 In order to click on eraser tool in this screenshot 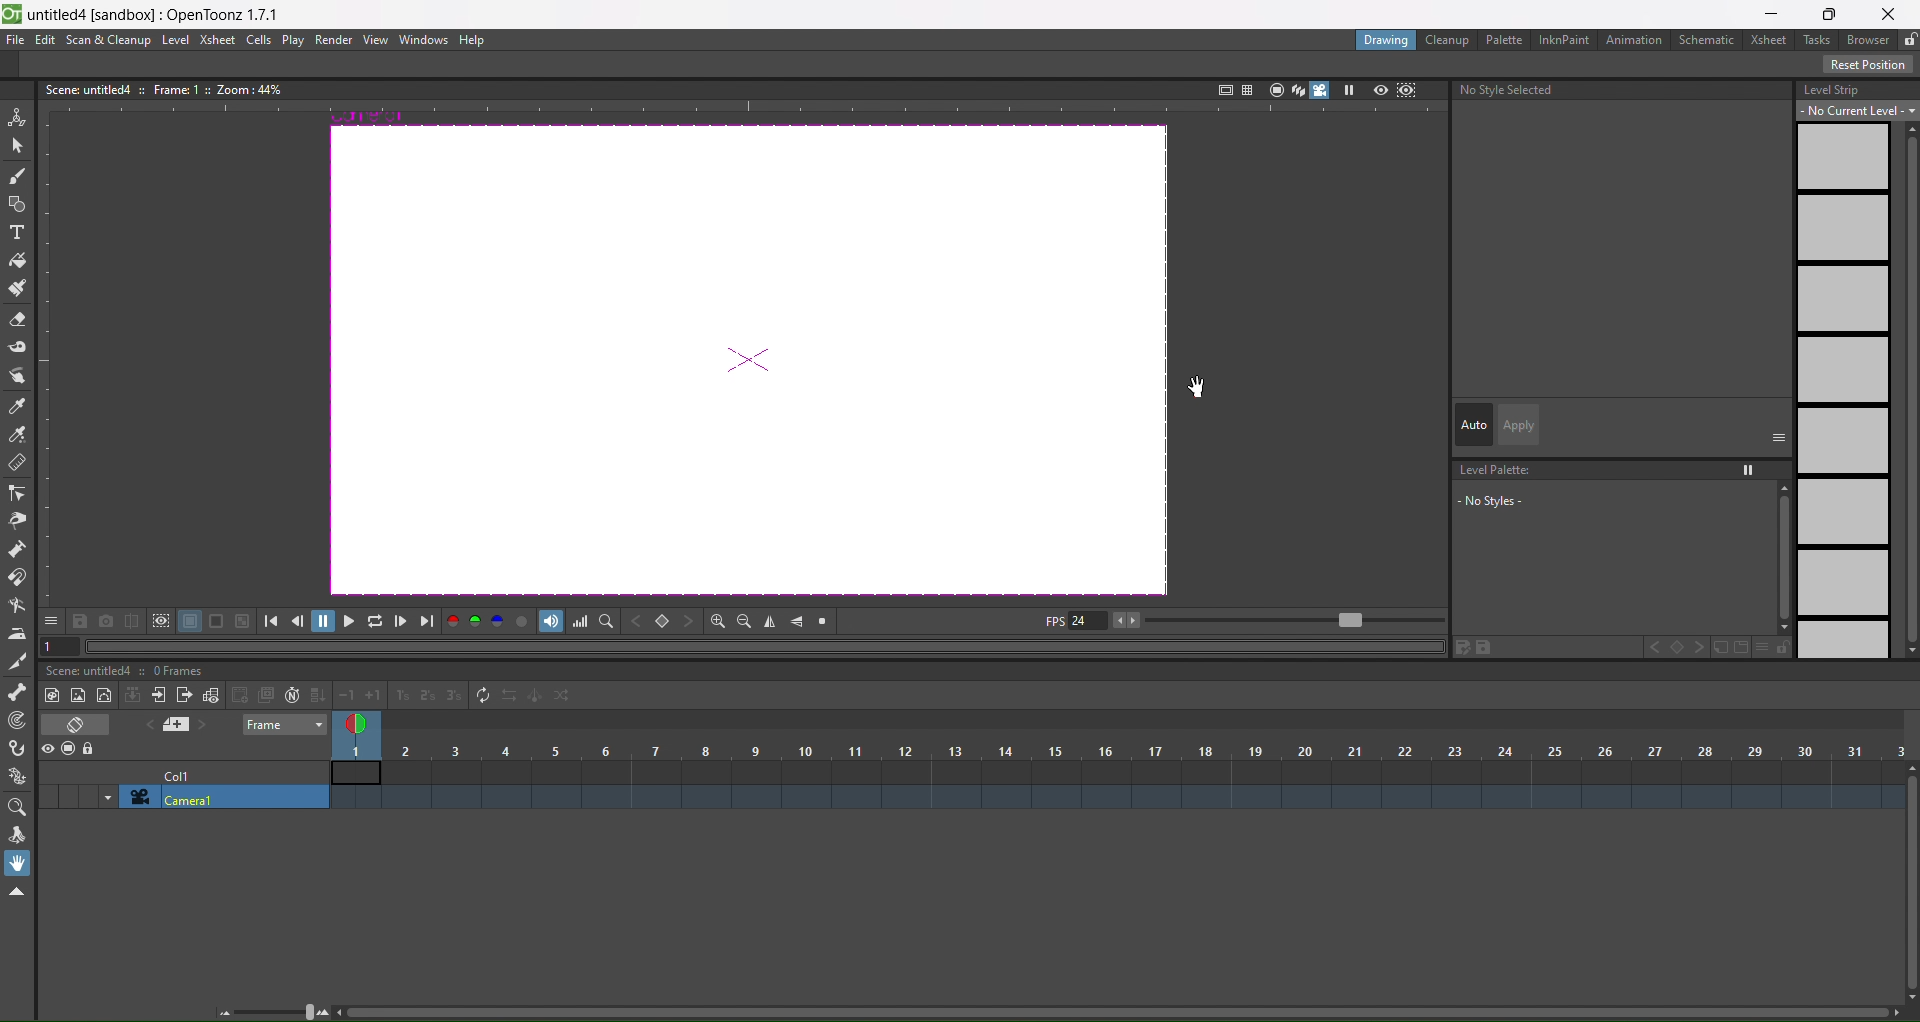, I will do `click(18, 321)`.